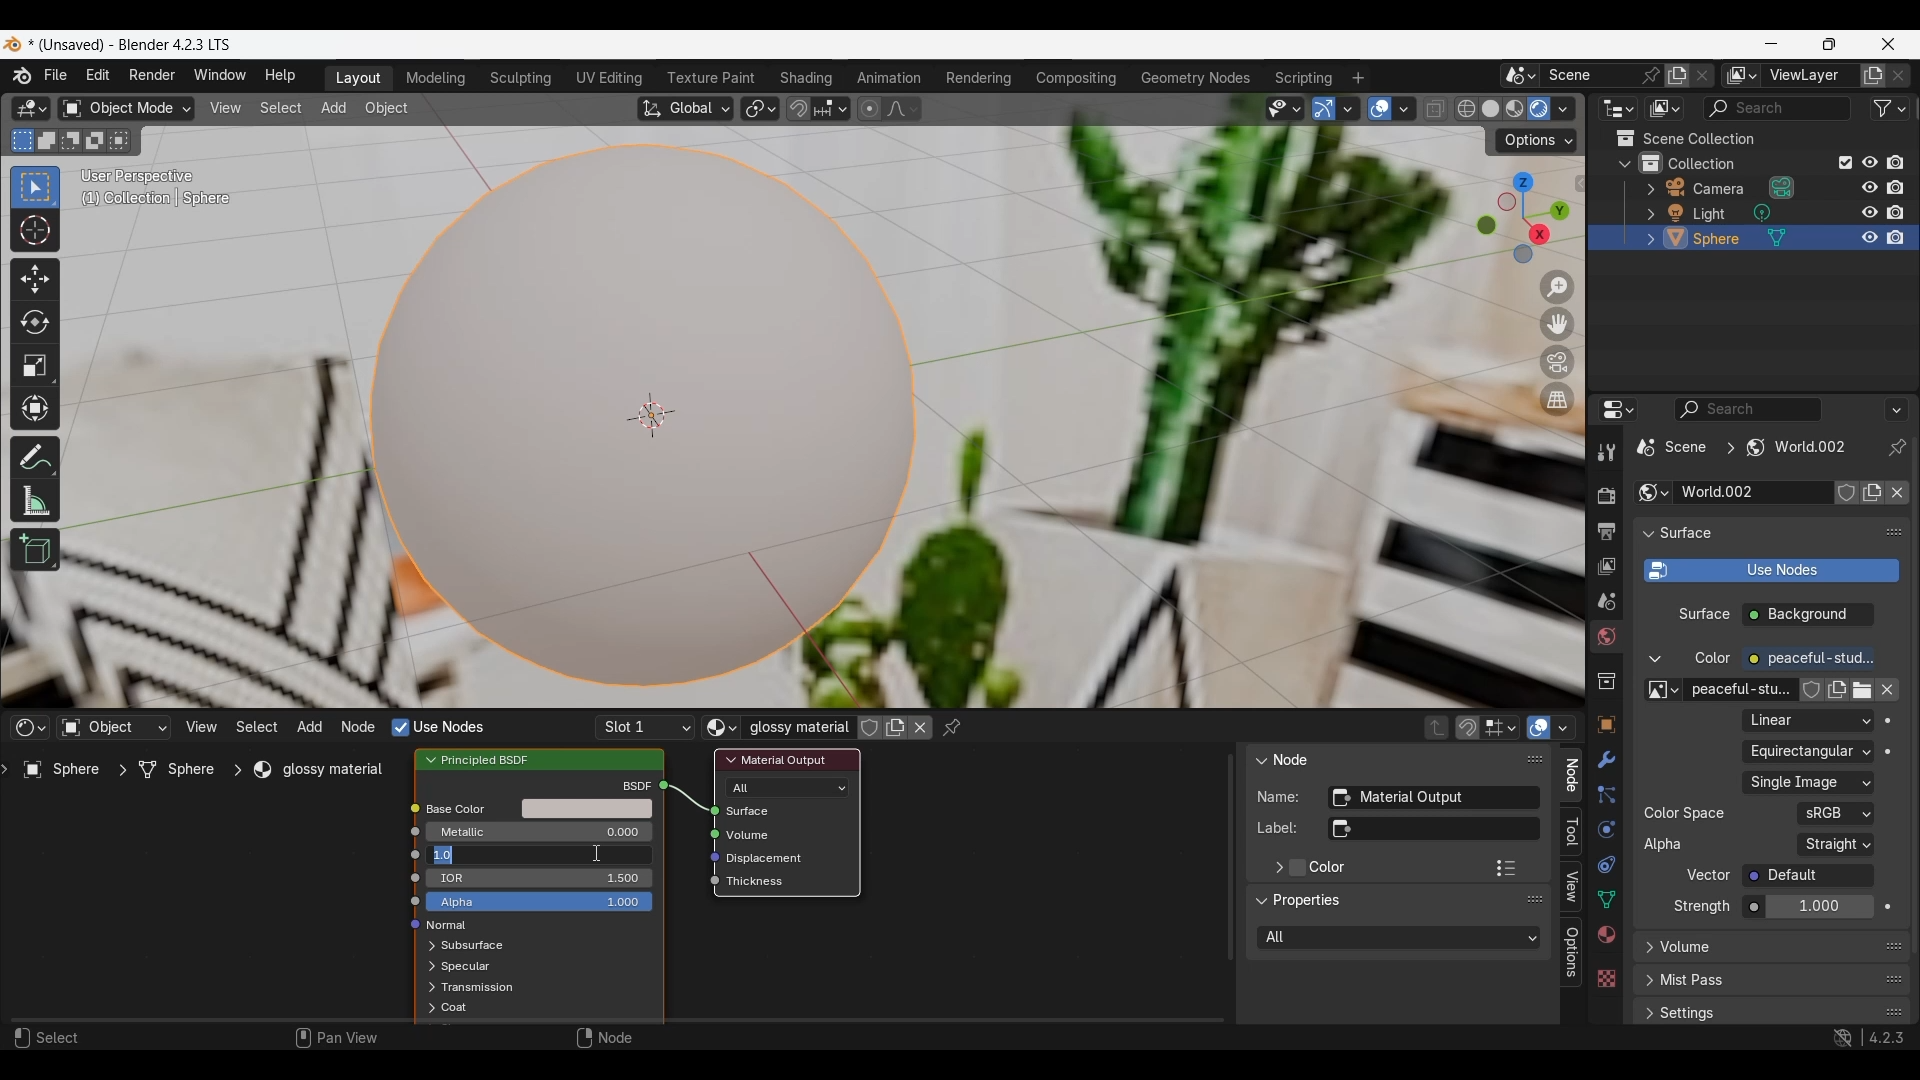  What do you see at coordinates (1644, 953) in the screenshot?
I see `Expand respective options` at bounding box center [1644, 953].